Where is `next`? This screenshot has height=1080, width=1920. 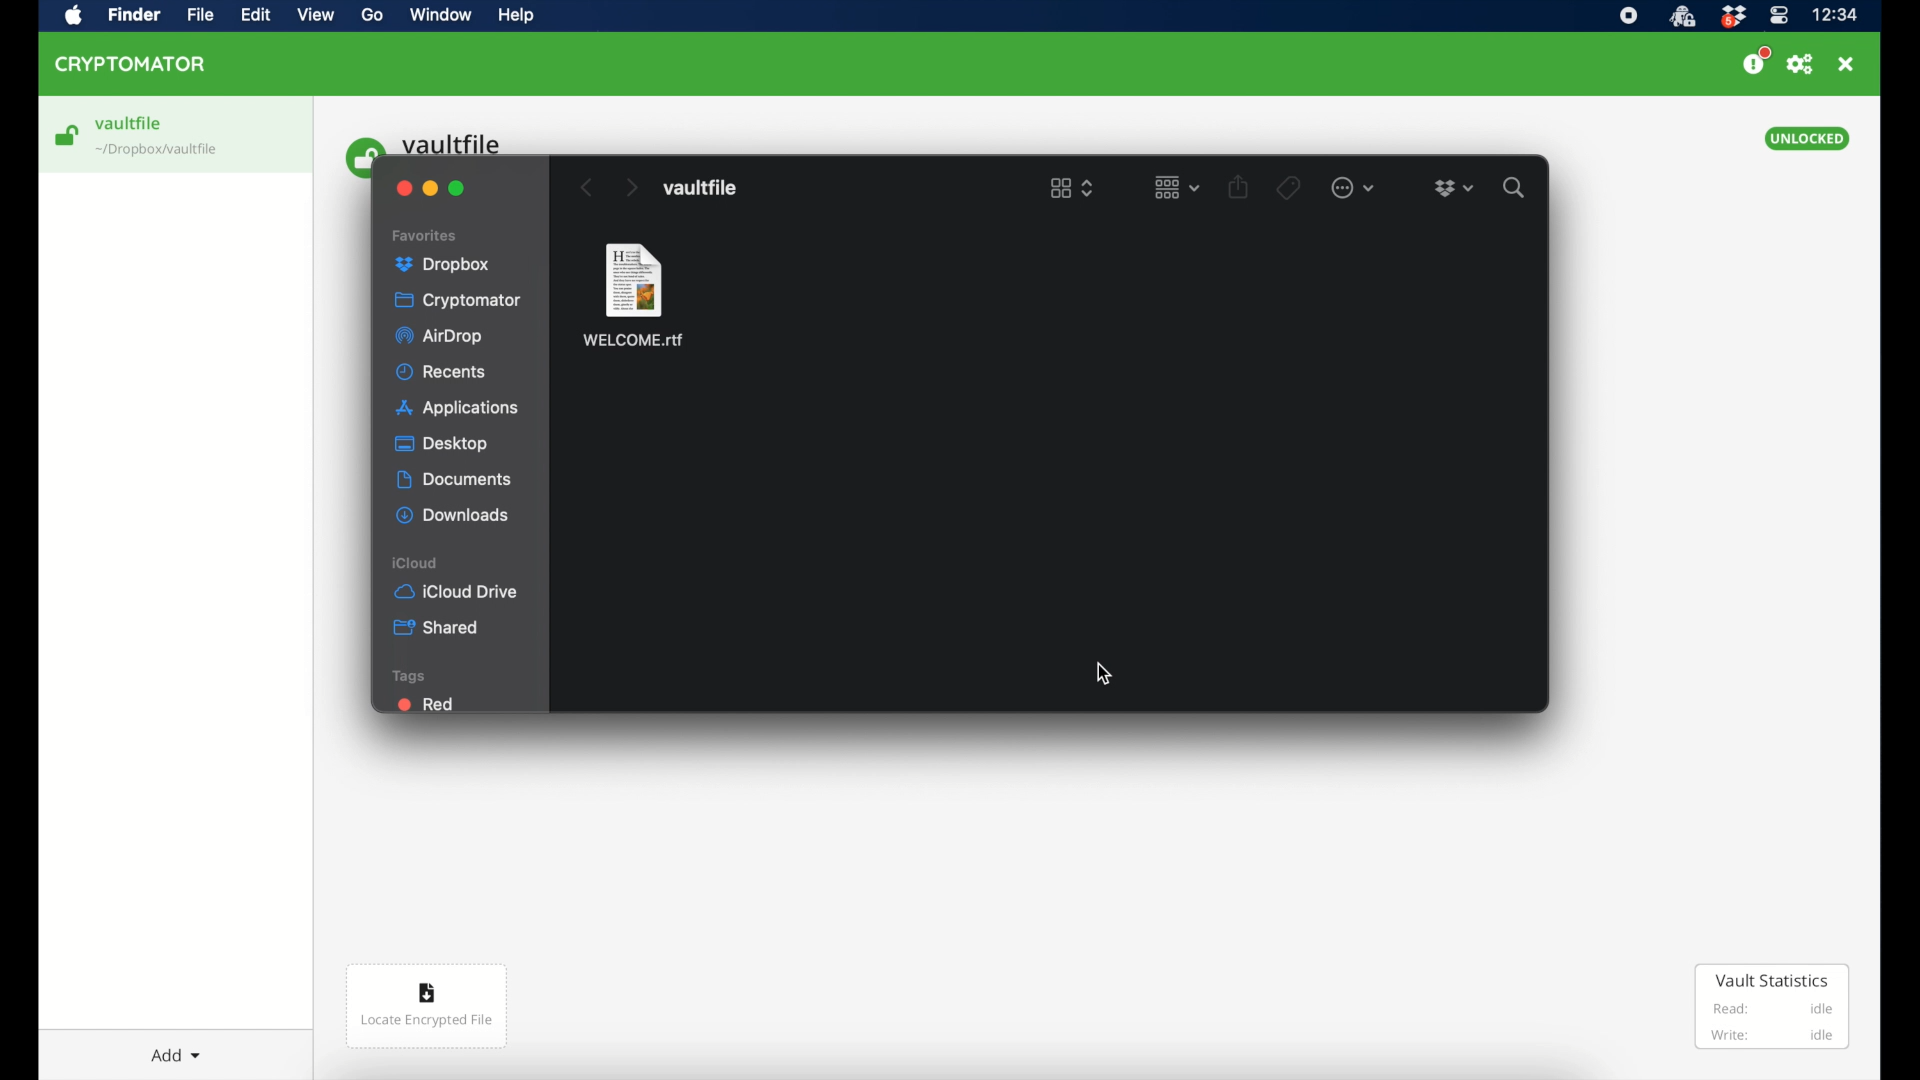 next is located at coordinates (630, 186).